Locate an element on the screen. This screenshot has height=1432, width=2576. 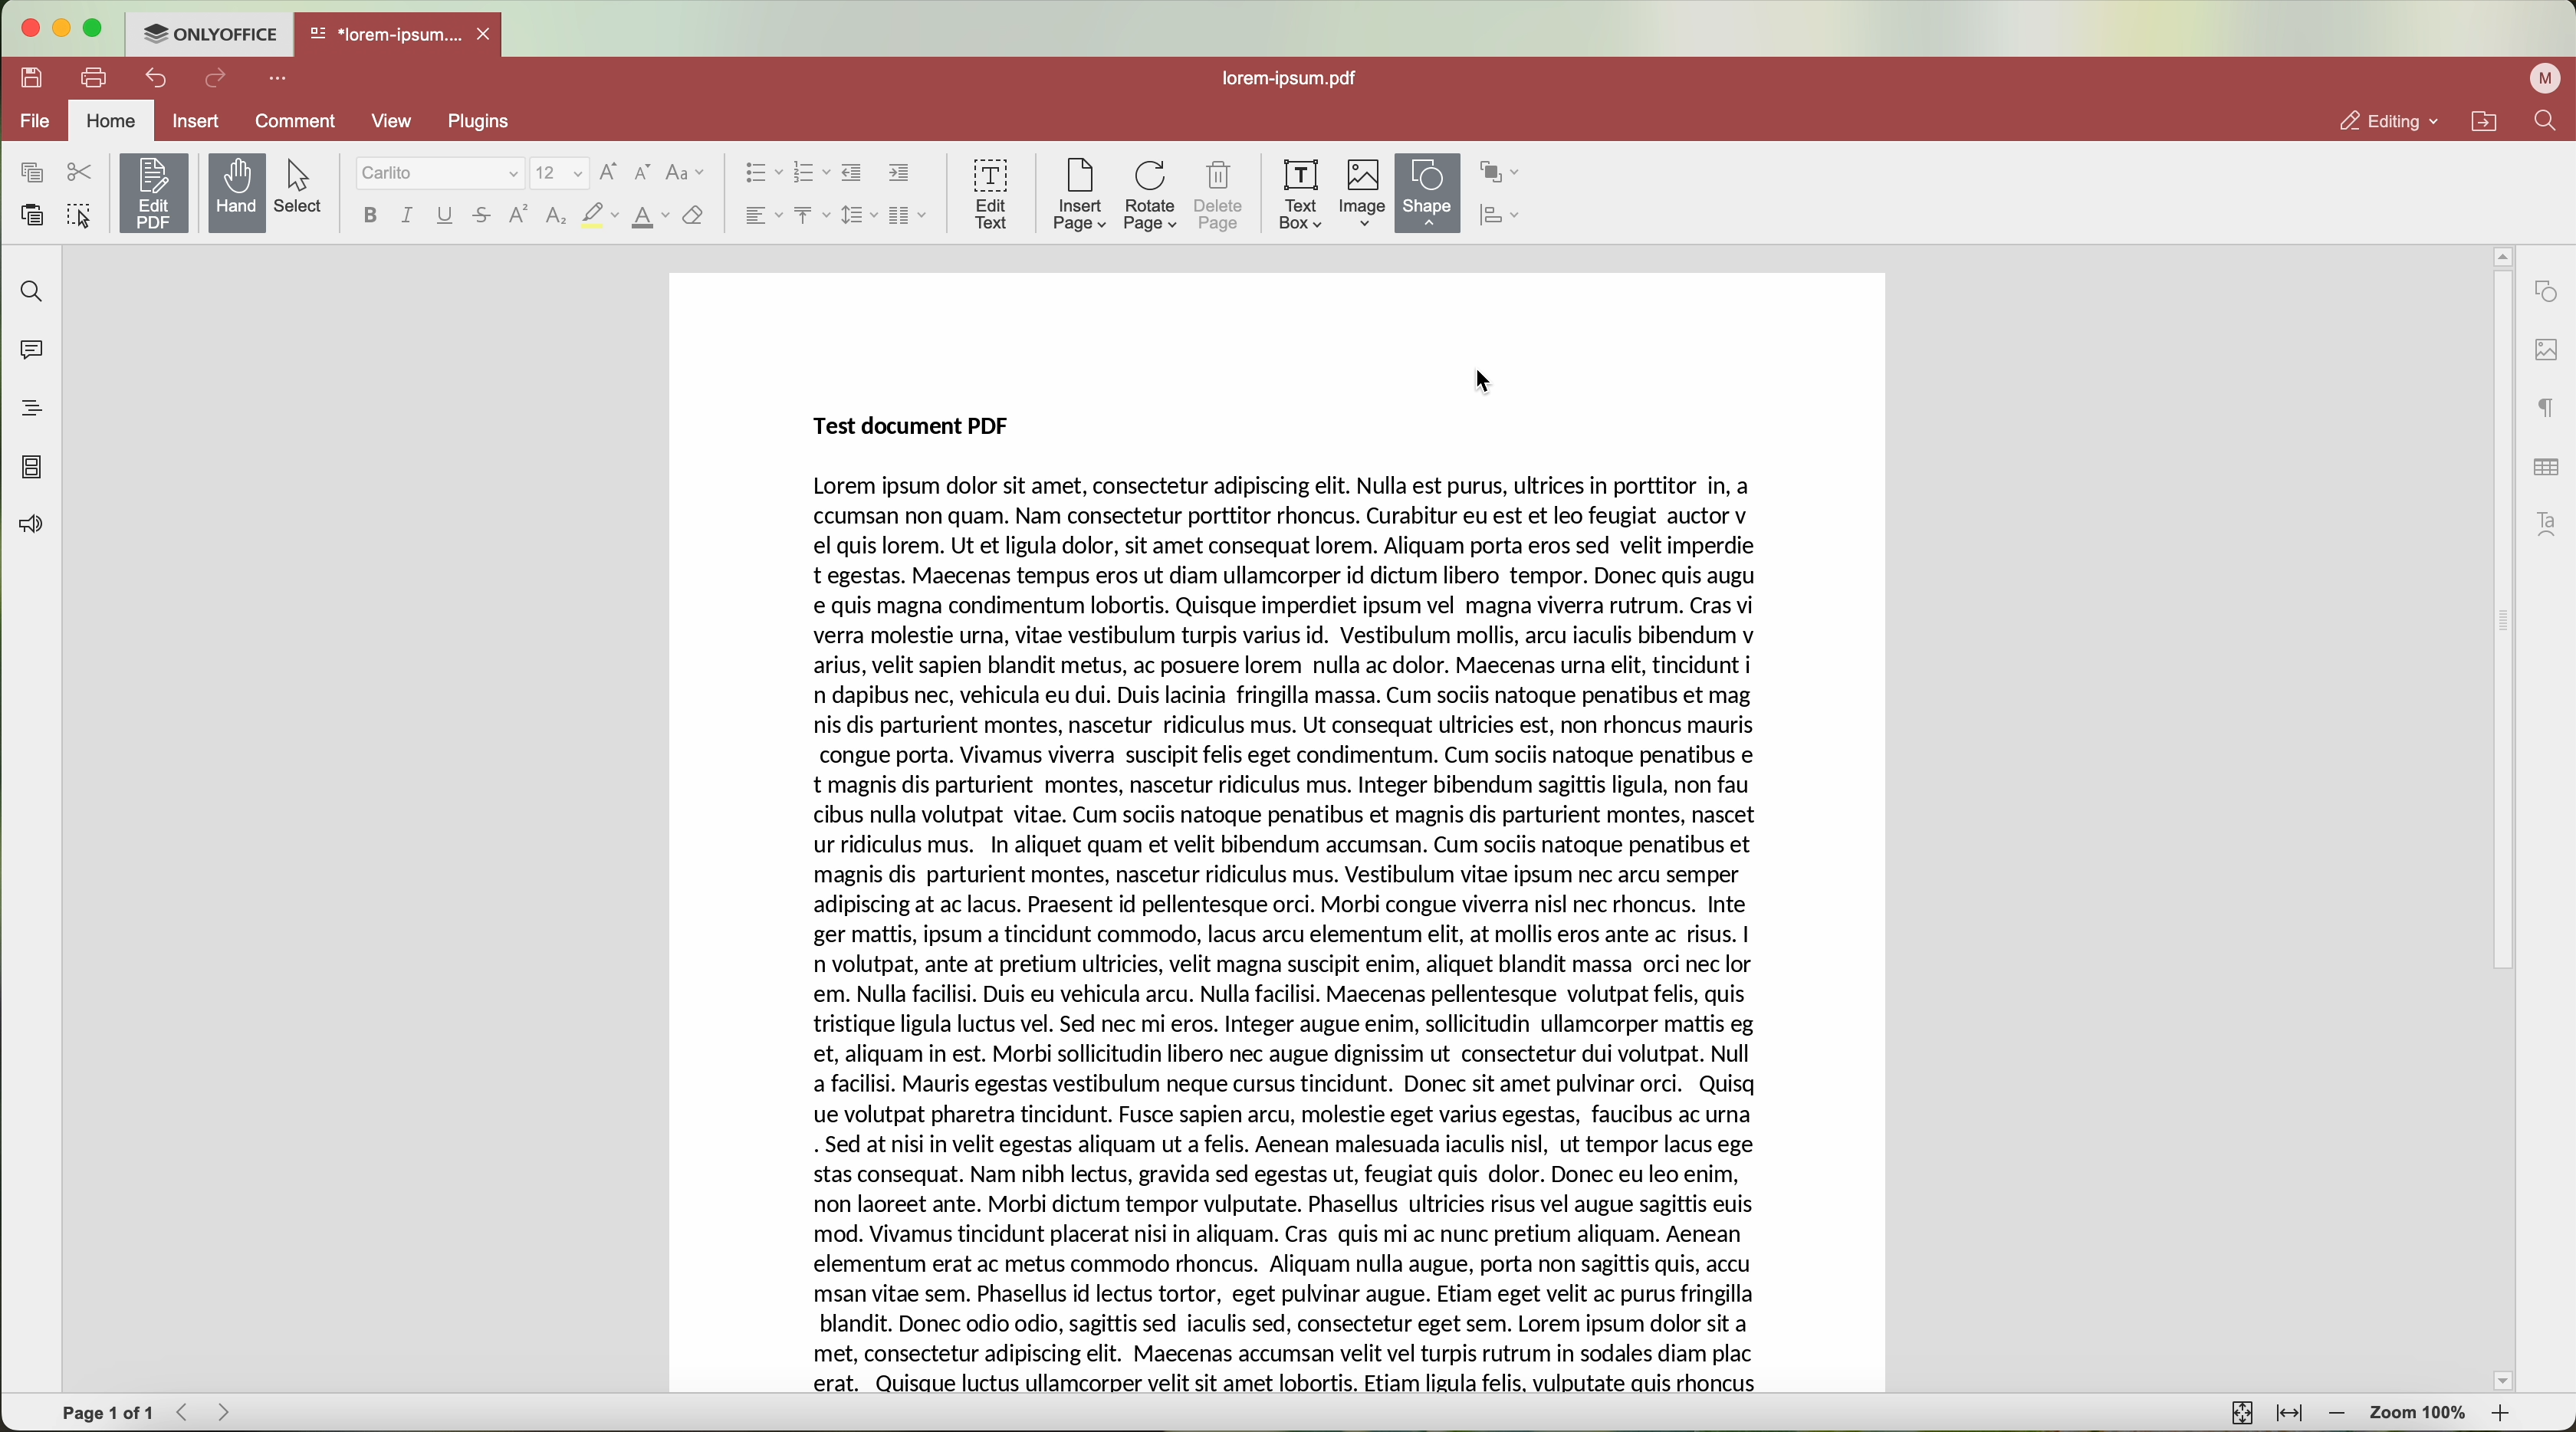
headings is located at coordinates (30, 409).